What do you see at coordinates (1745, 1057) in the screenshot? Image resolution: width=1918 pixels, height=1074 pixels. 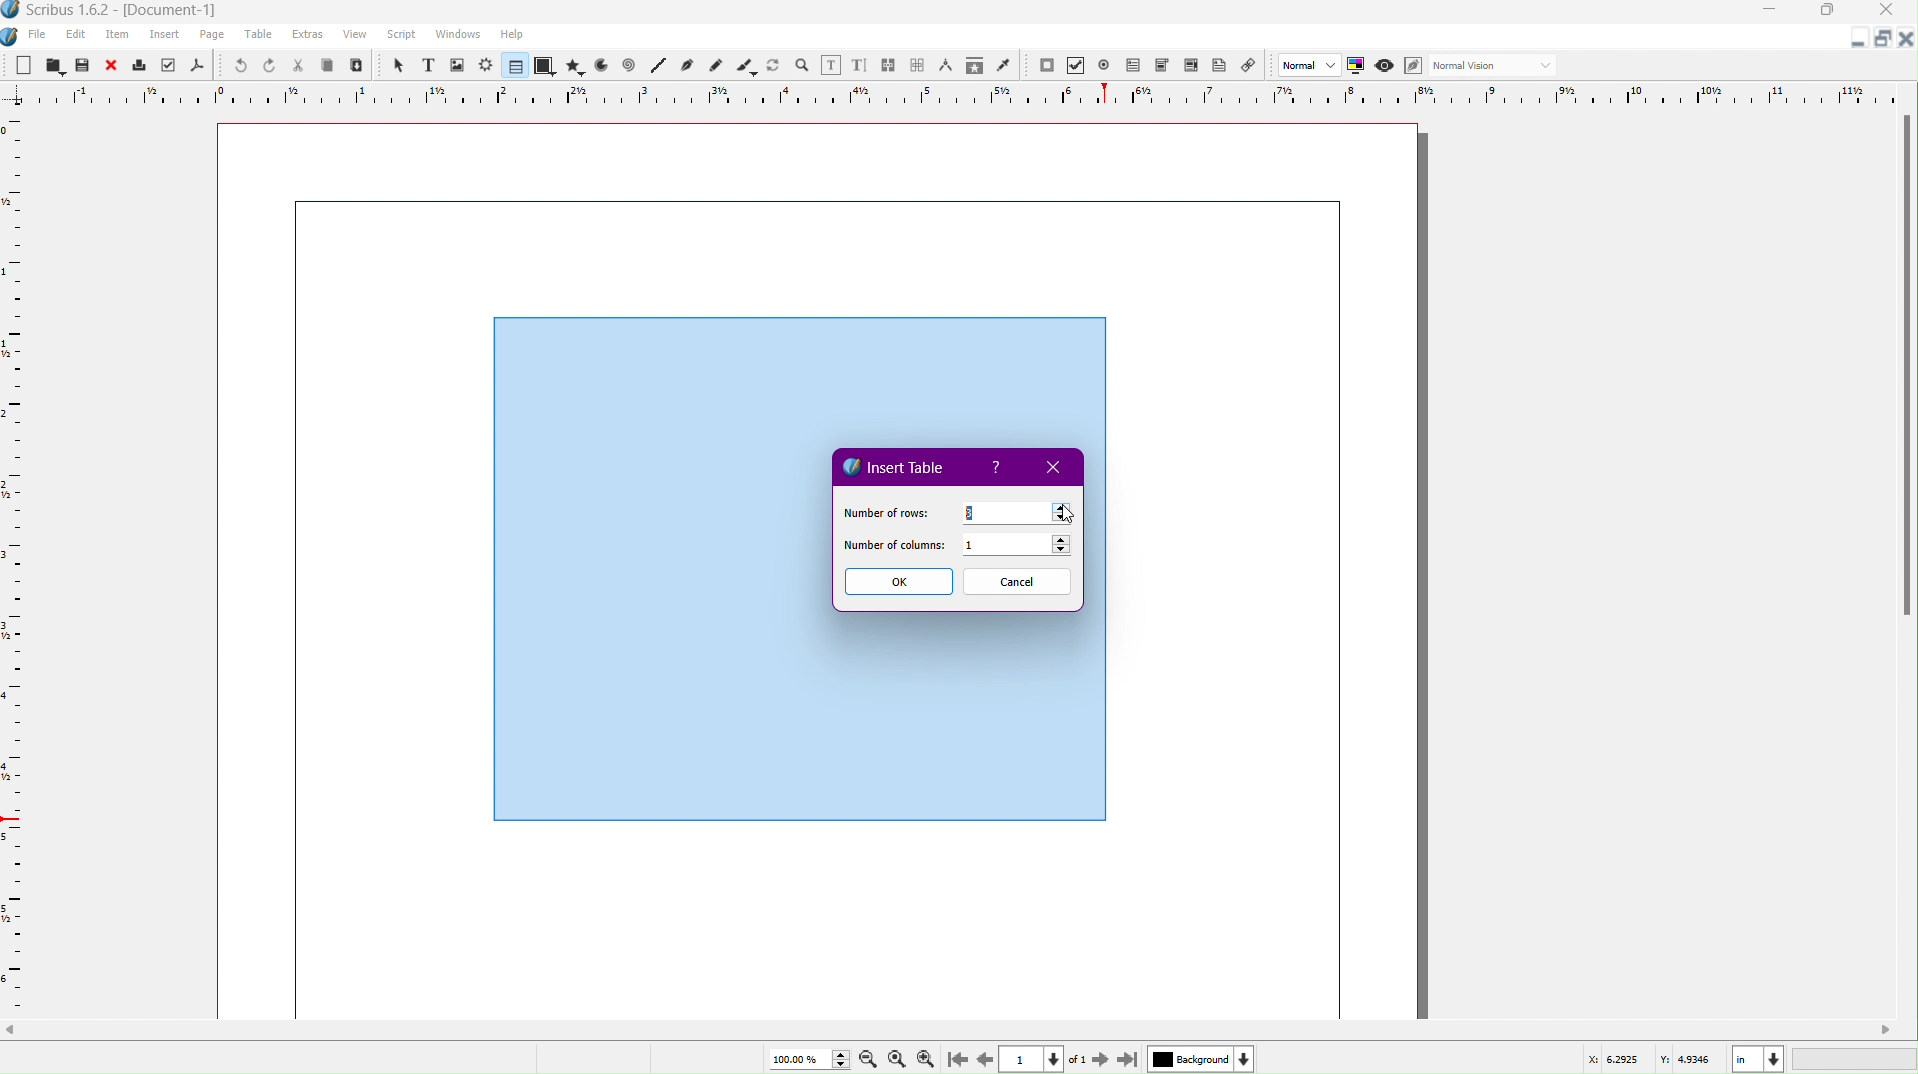 I see `Coordinates` at bounding box center [1745, 1057].